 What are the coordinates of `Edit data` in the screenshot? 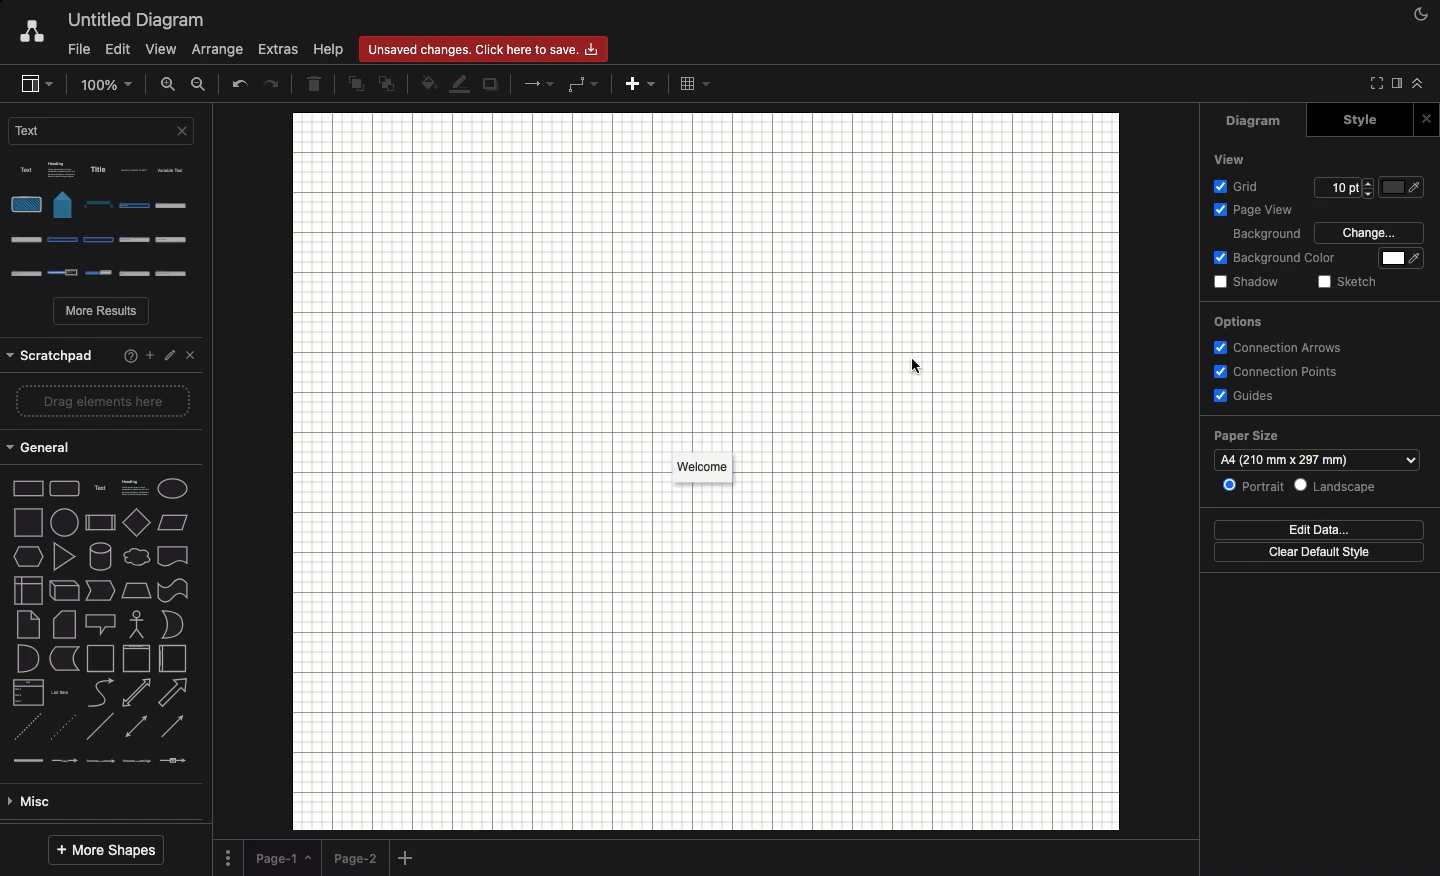 It's located at (1321, 529).